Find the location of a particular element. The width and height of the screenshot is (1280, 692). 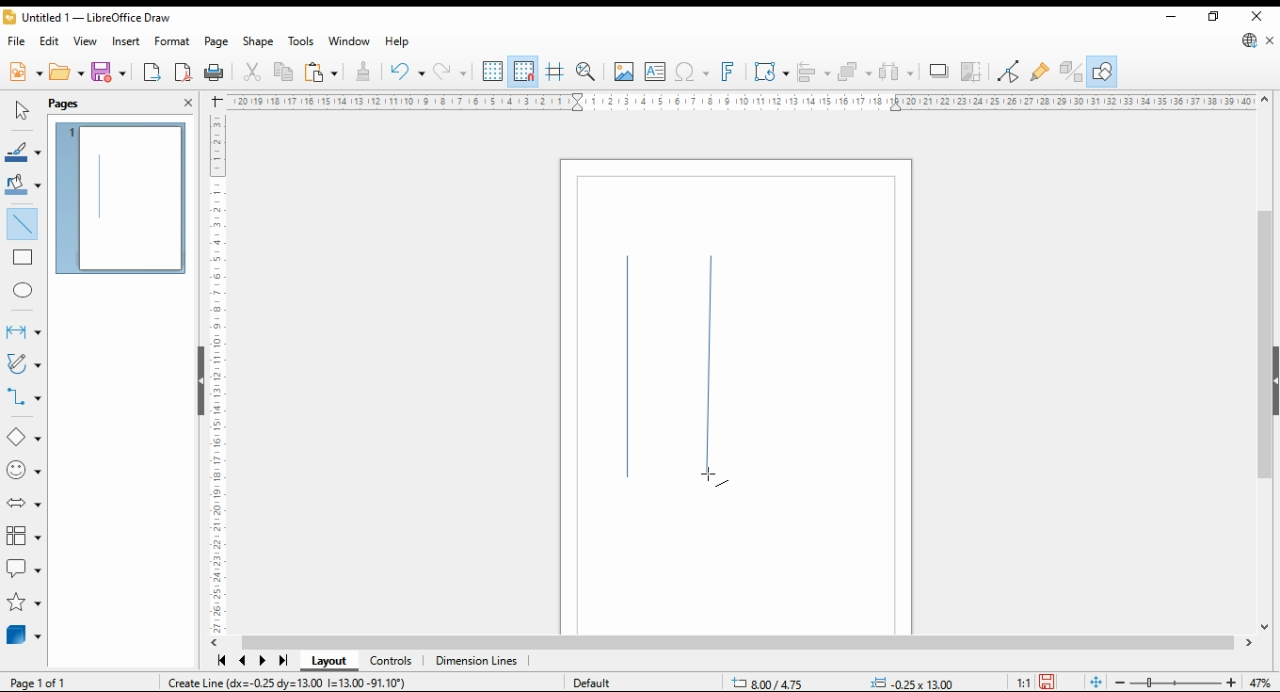

collapse is located at coordinates (1274, 379).